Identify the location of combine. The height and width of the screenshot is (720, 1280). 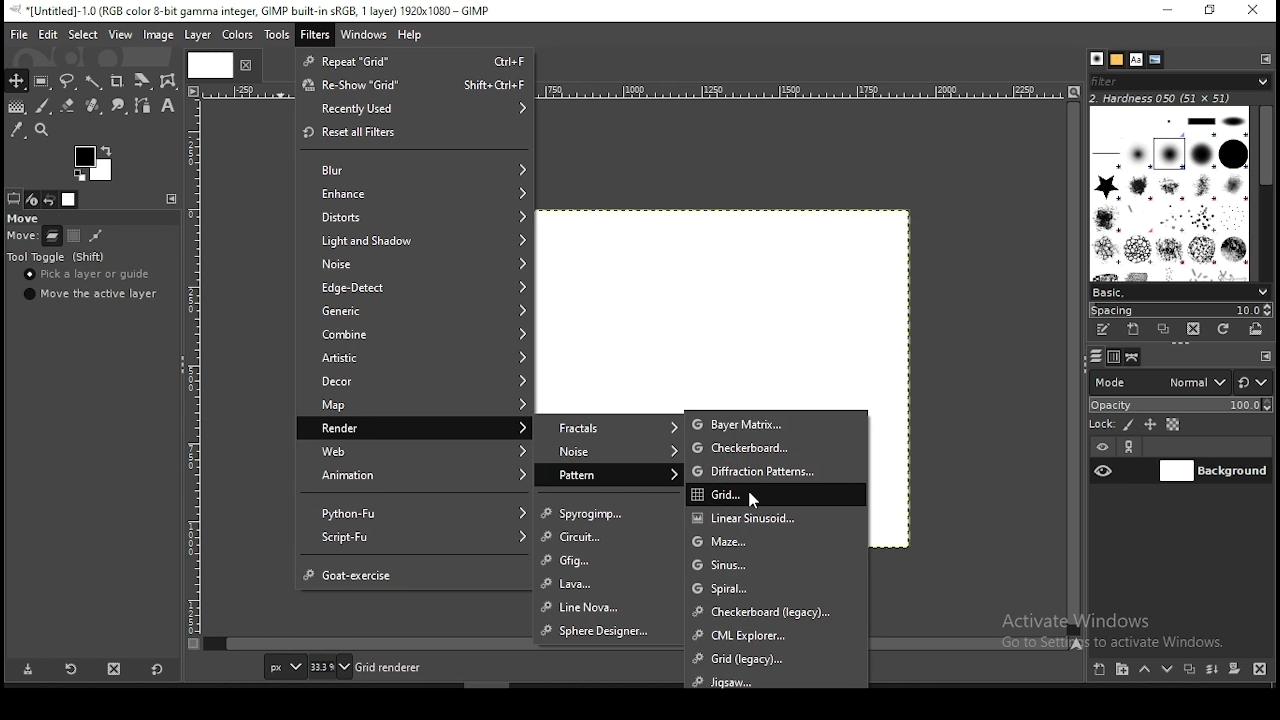
(414, 334).